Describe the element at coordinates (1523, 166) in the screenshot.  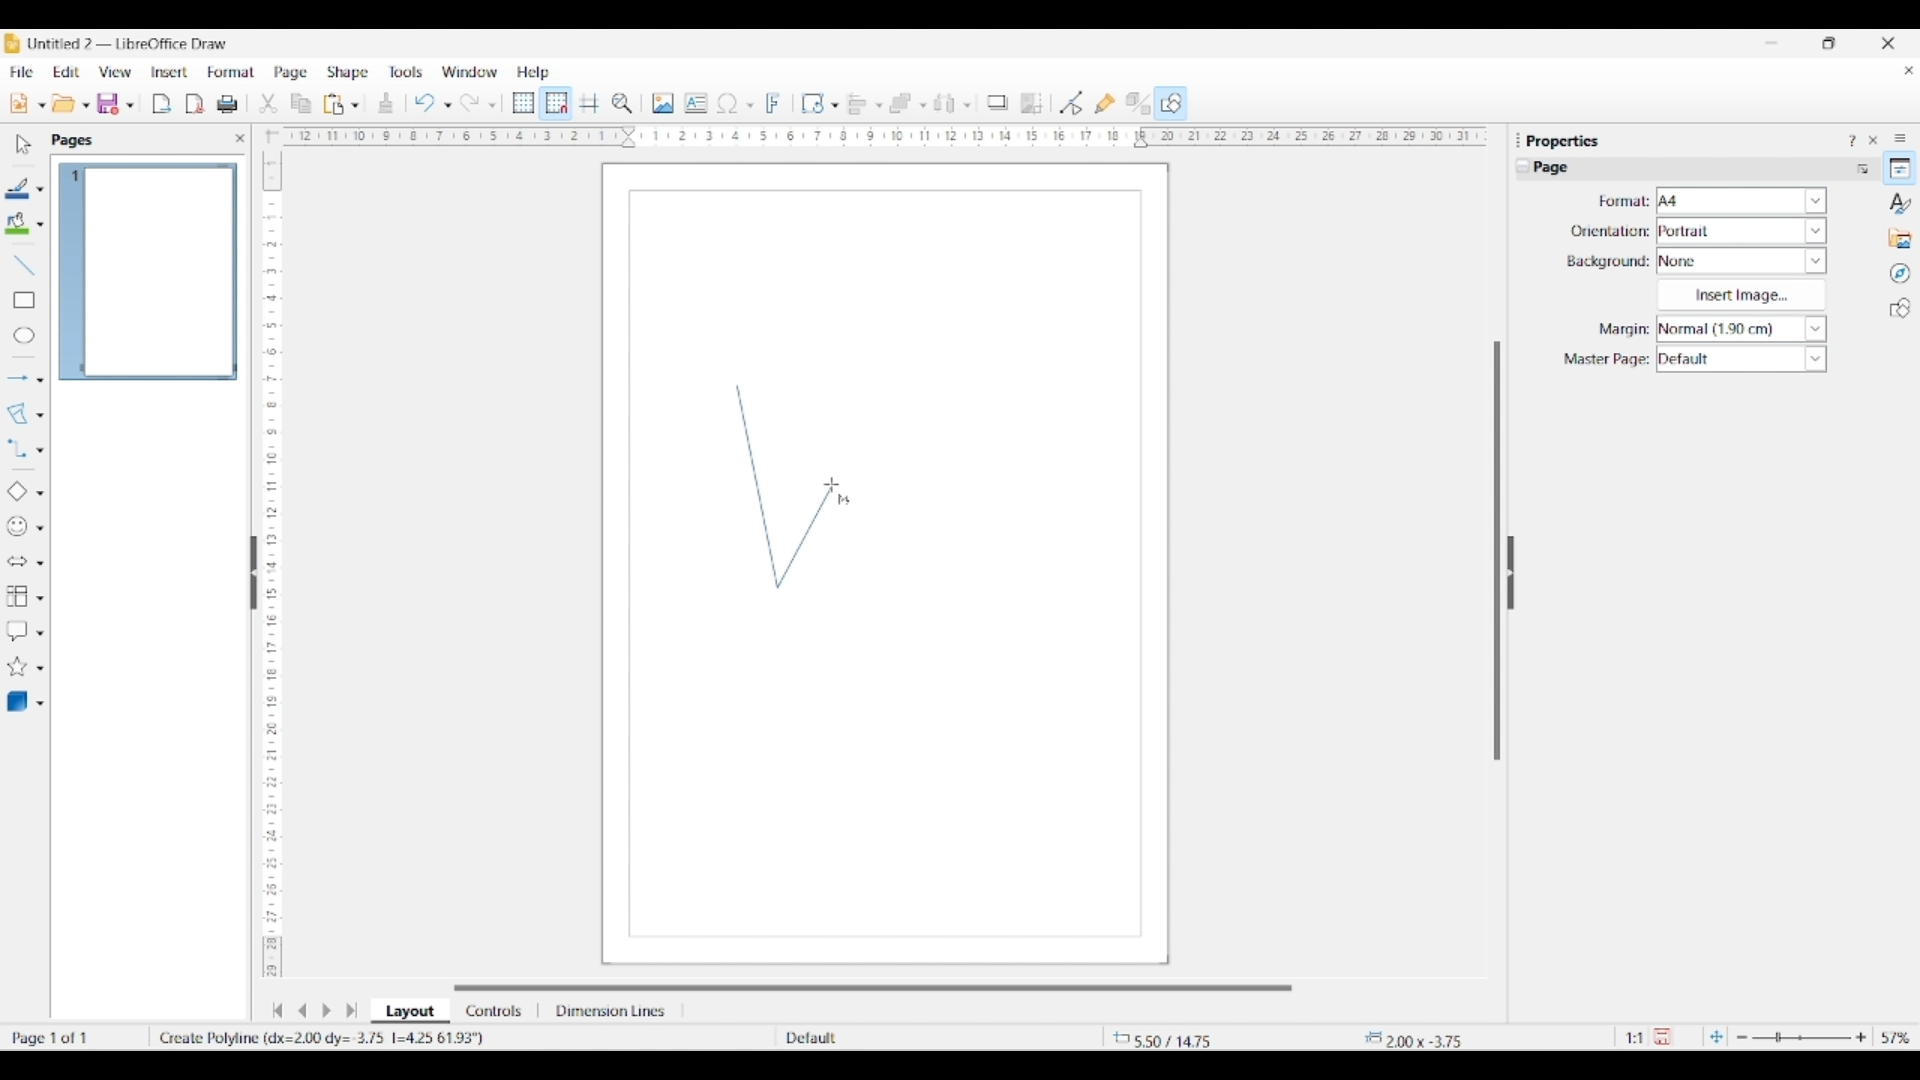
I see `Collapse page settings` at that location.